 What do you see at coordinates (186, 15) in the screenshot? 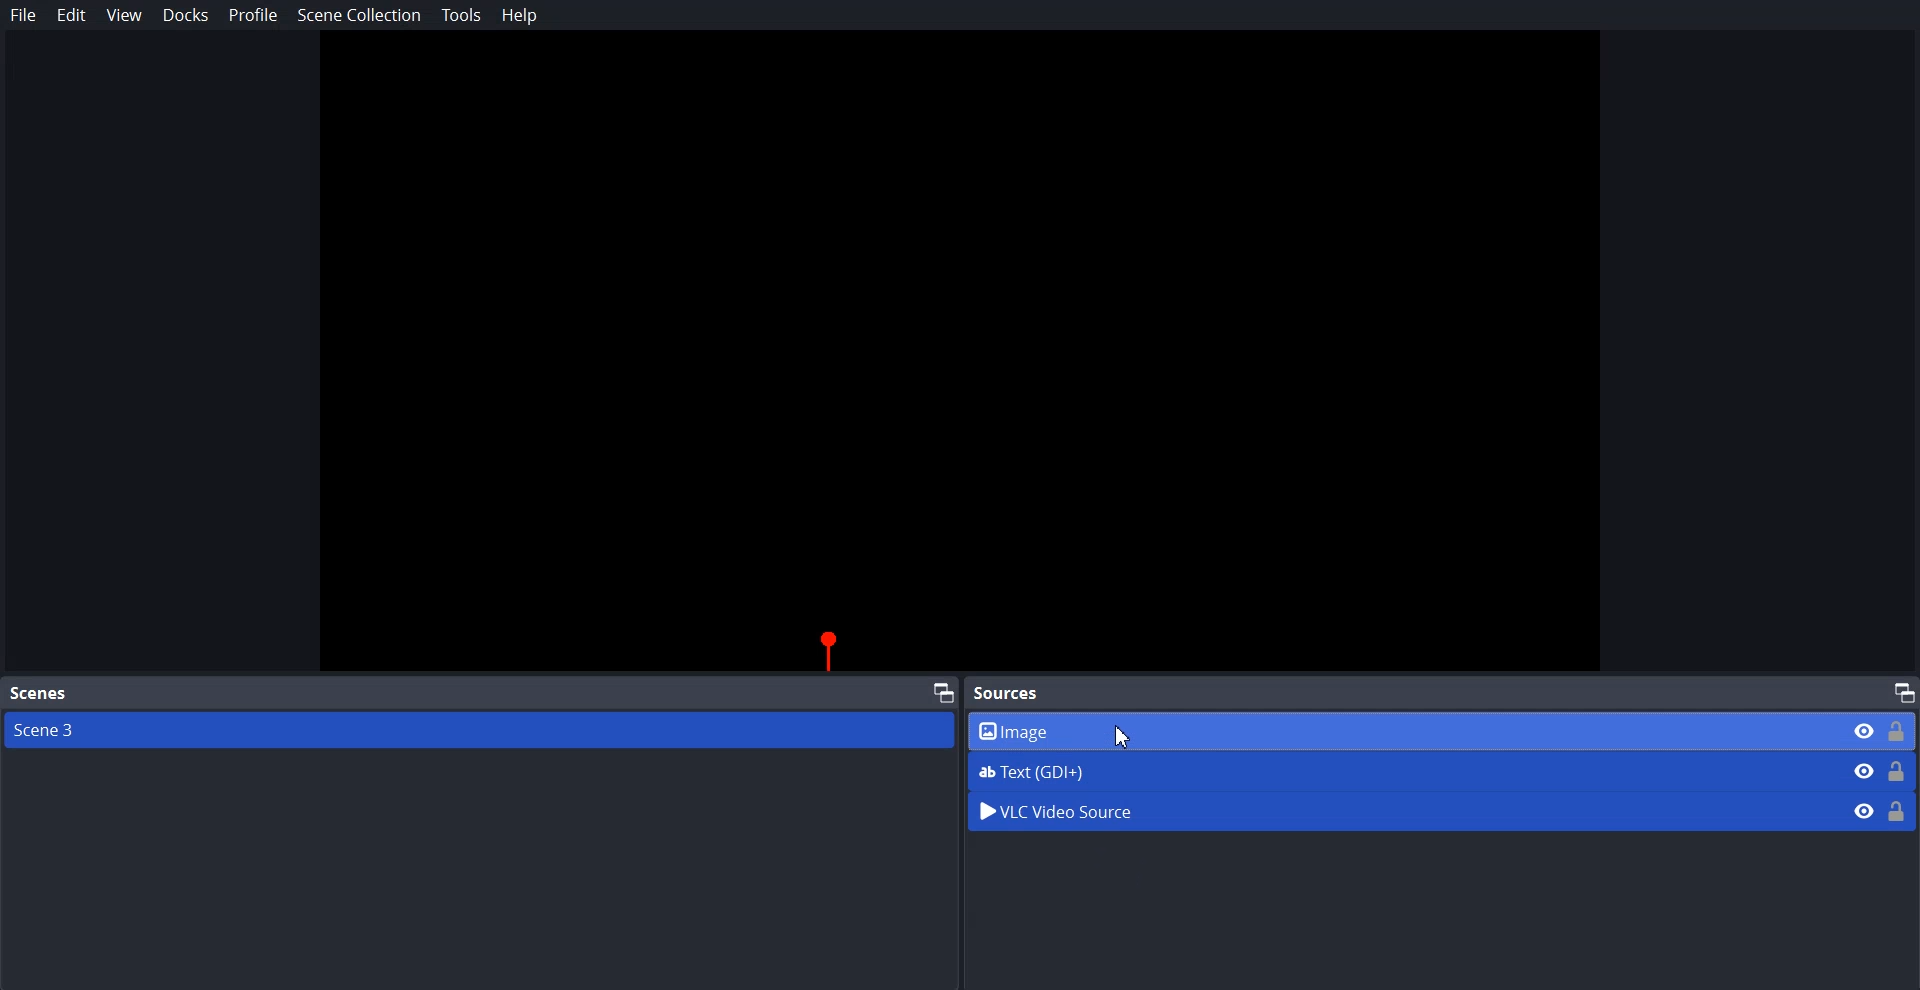
I see `Docks` at bounding box center [186, 15].